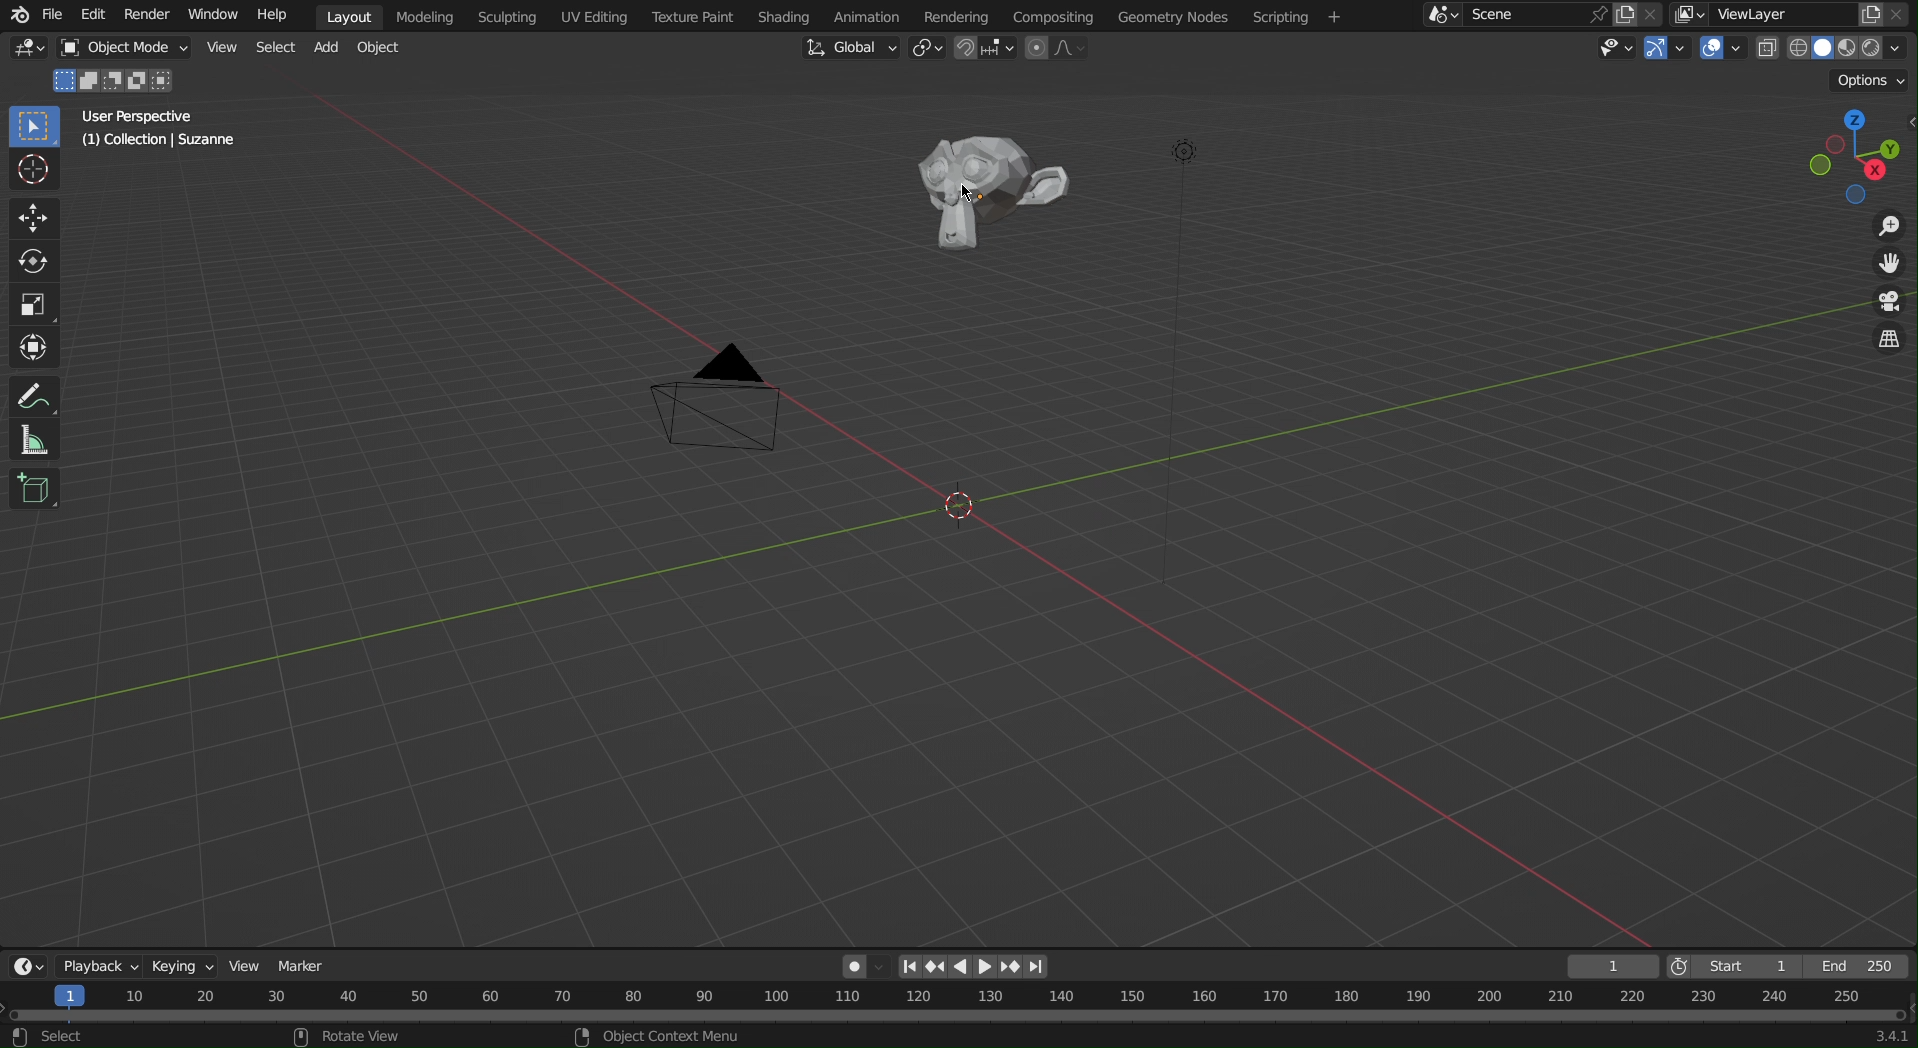 The height and width of the screenshot is (1048, 1918). I want to click on pin, so click(1598, 16).